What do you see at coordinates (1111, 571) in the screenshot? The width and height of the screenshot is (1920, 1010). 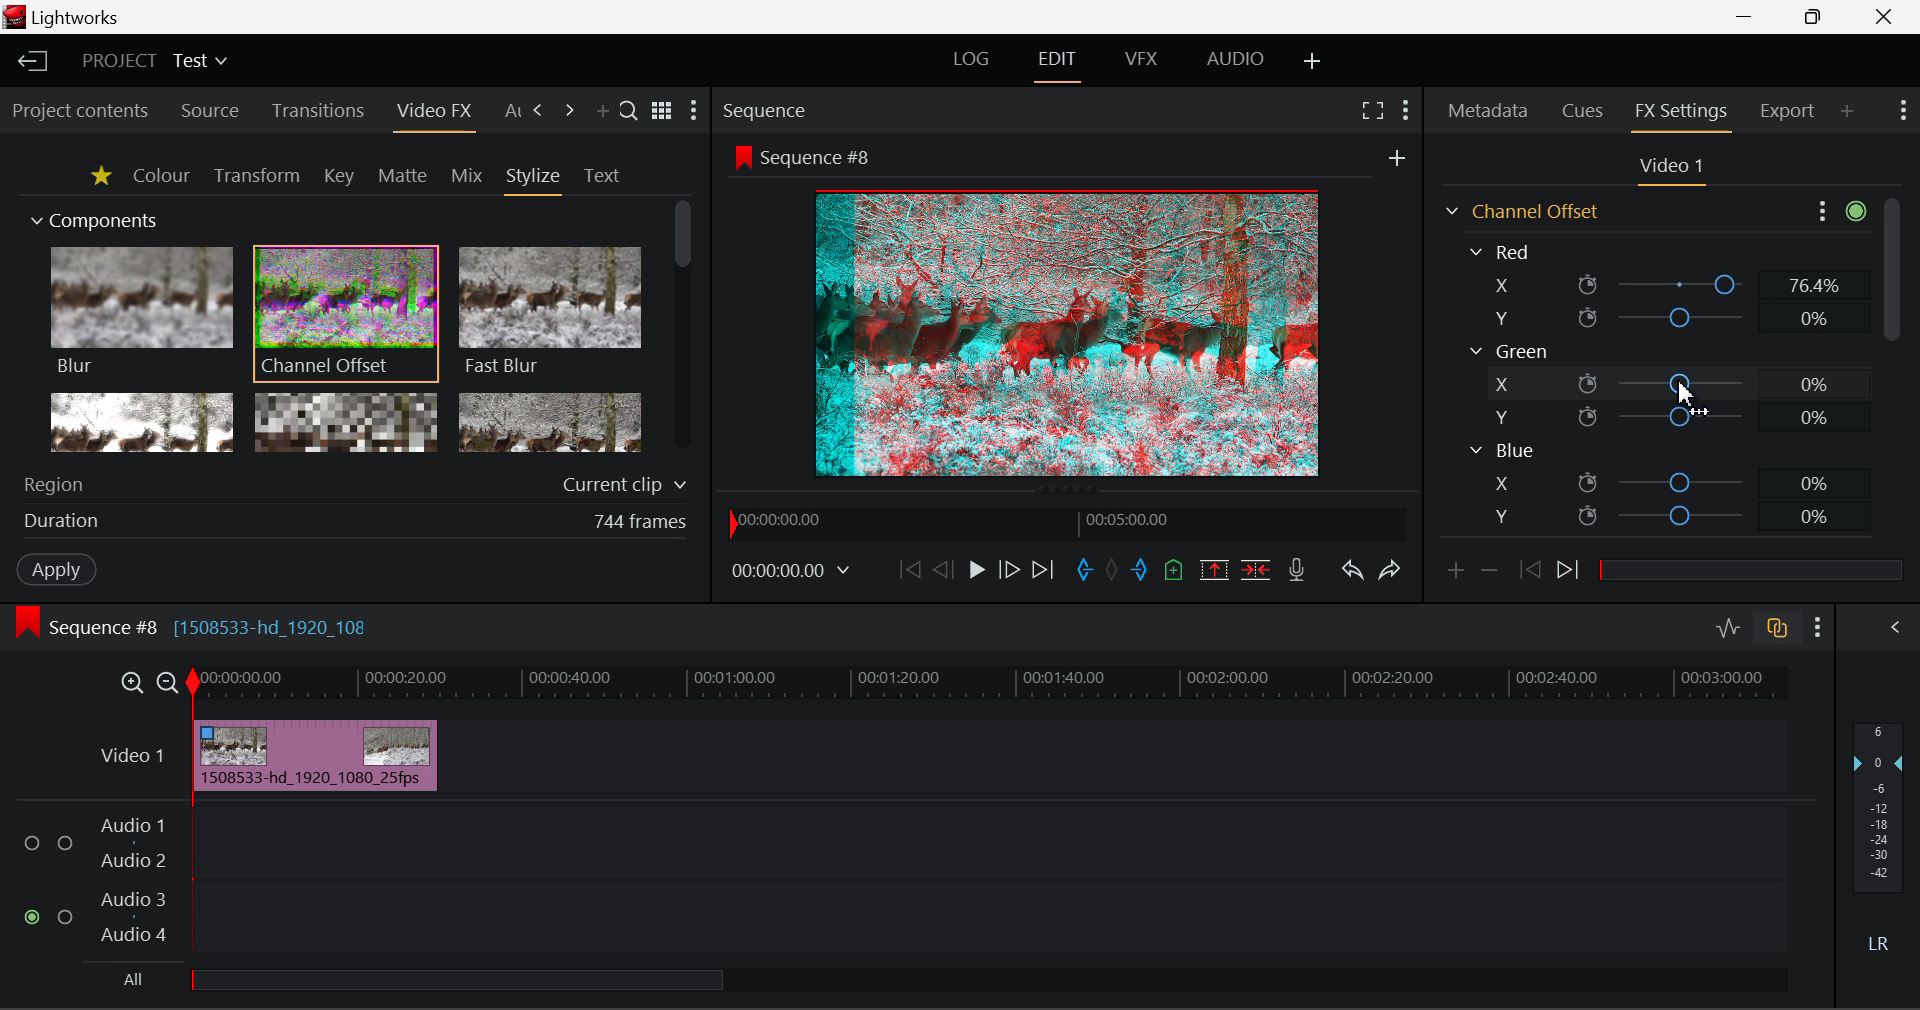 I see `Remove All Marks` at bounding box center [1111, 571].